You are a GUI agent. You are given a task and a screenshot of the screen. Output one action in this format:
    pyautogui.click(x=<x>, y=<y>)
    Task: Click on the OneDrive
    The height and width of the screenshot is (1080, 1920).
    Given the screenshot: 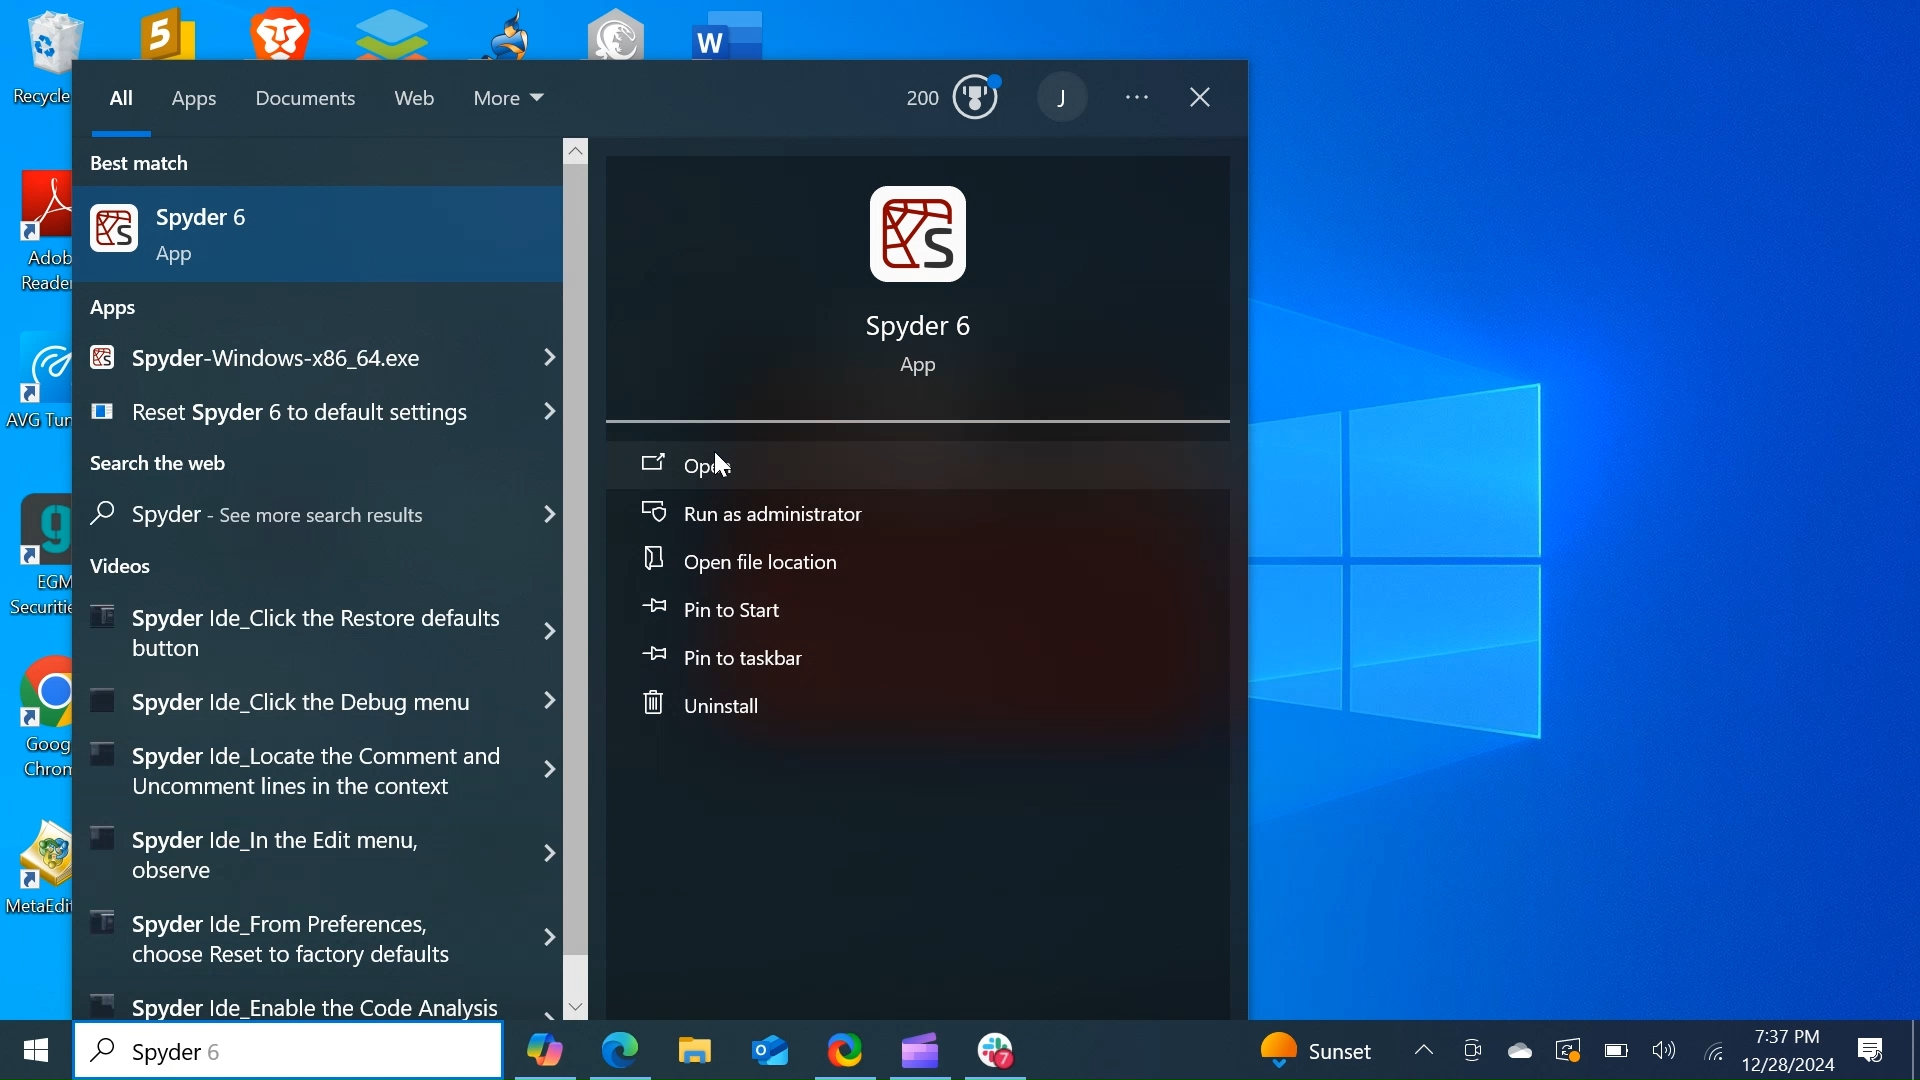 What is the action you would take?
    pyautogui.click(x=1519, y=1050)
    